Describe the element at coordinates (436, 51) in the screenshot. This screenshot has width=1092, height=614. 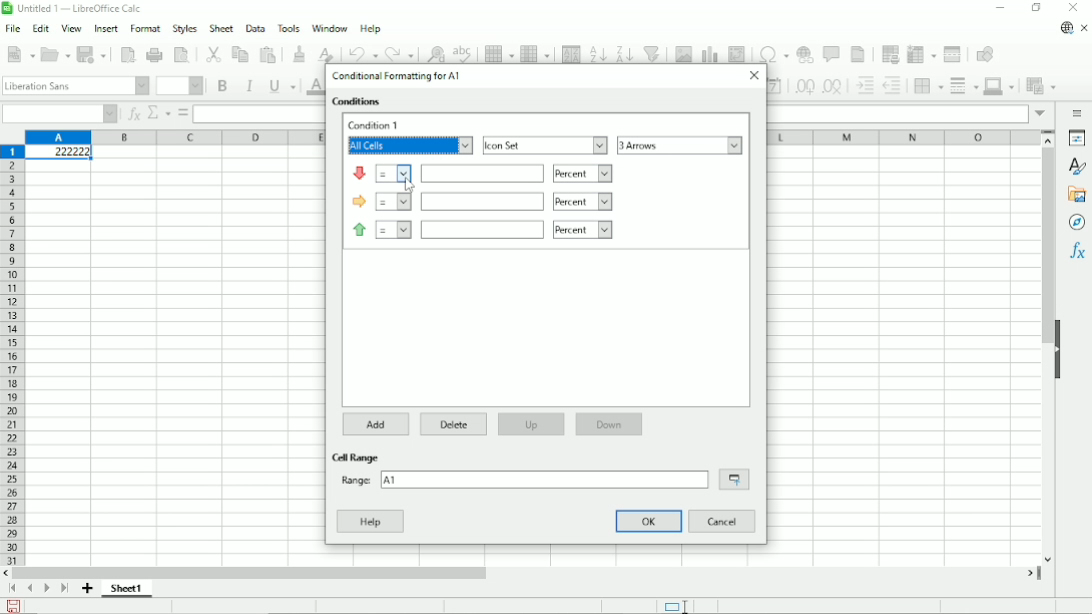
I see `Find and replace` at that location.